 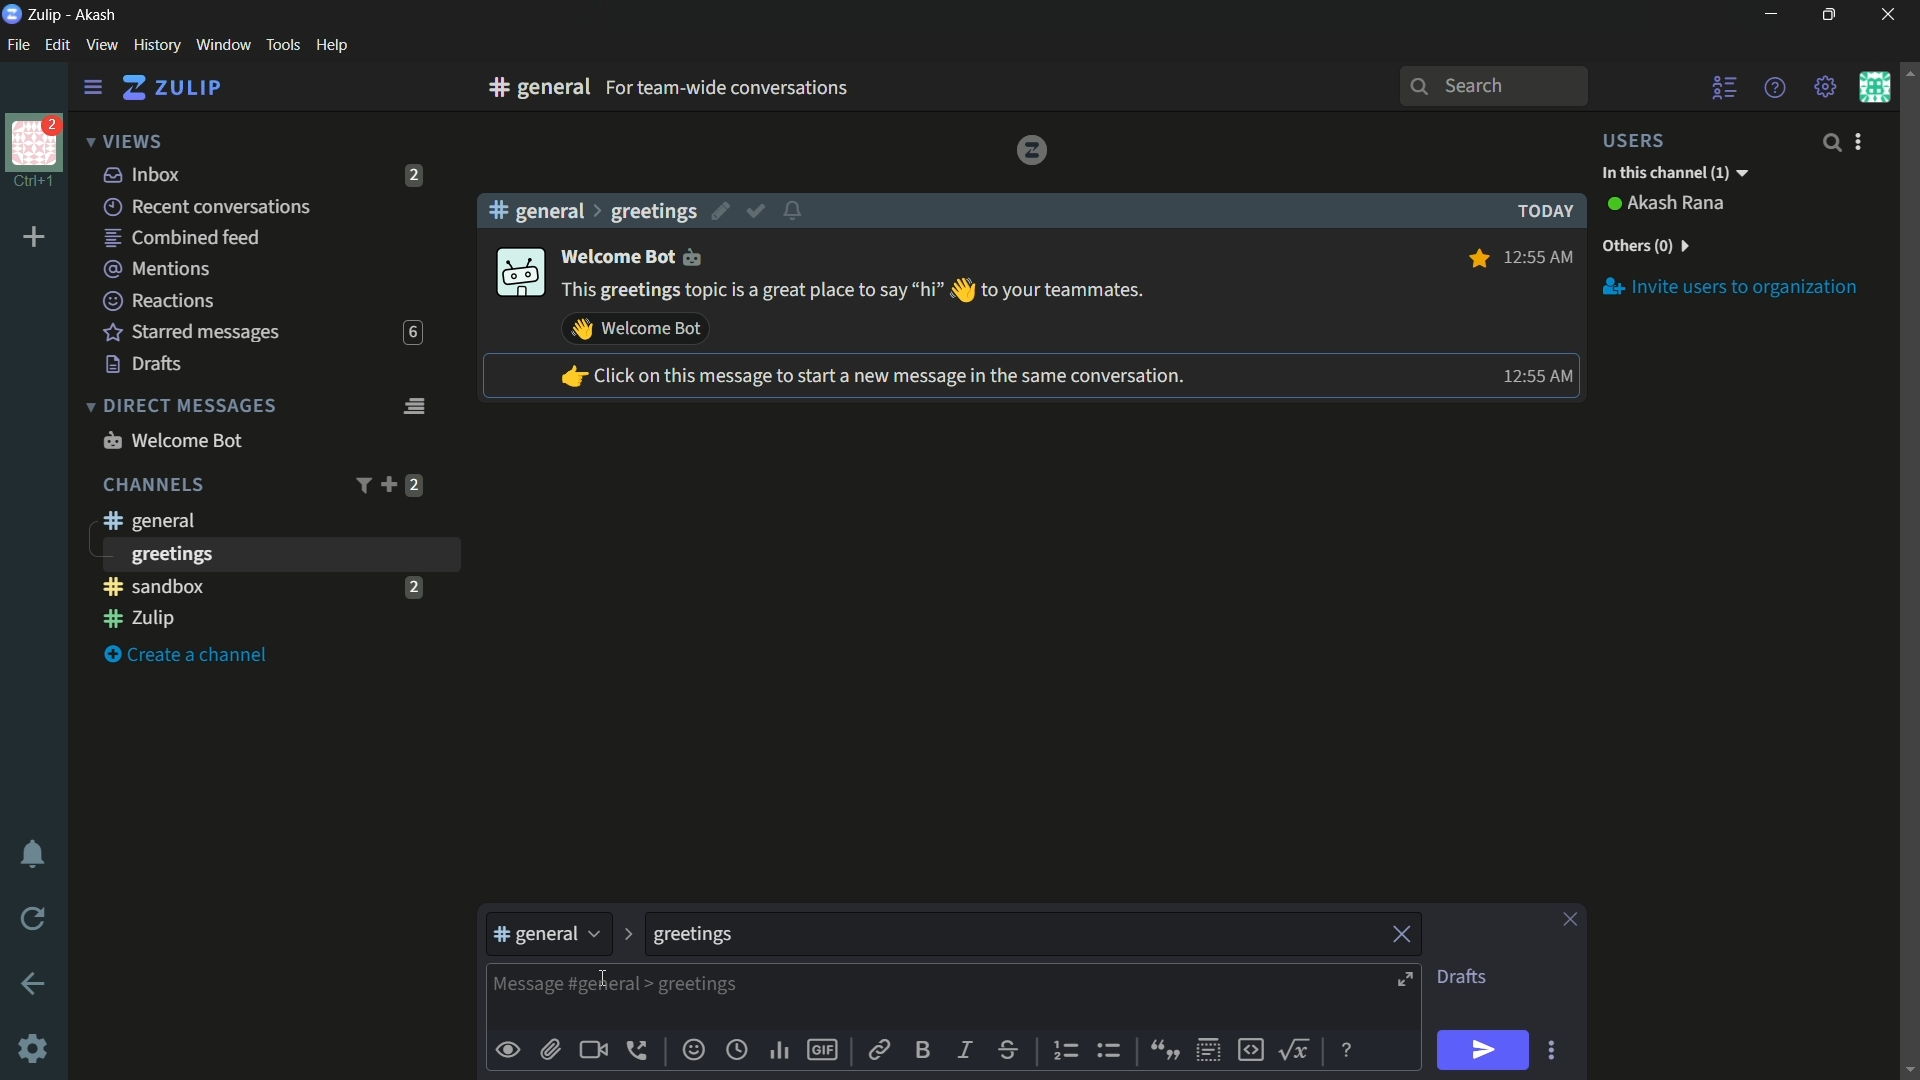 I want to click on close app, so click(x=1885, y=15).